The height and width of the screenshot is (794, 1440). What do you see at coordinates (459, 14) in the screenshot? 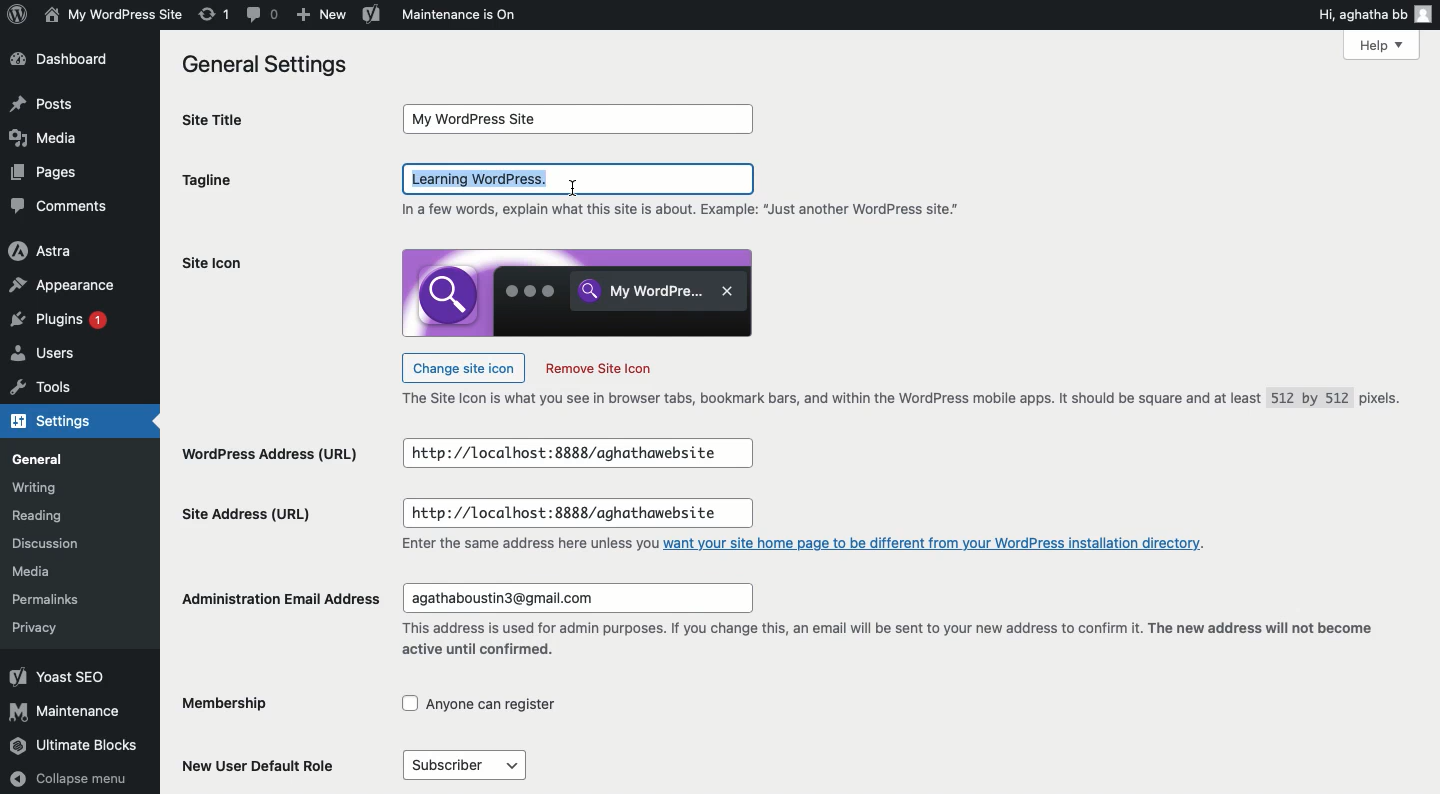
I see `Maintenance is on` at bounding box center [459, 14].